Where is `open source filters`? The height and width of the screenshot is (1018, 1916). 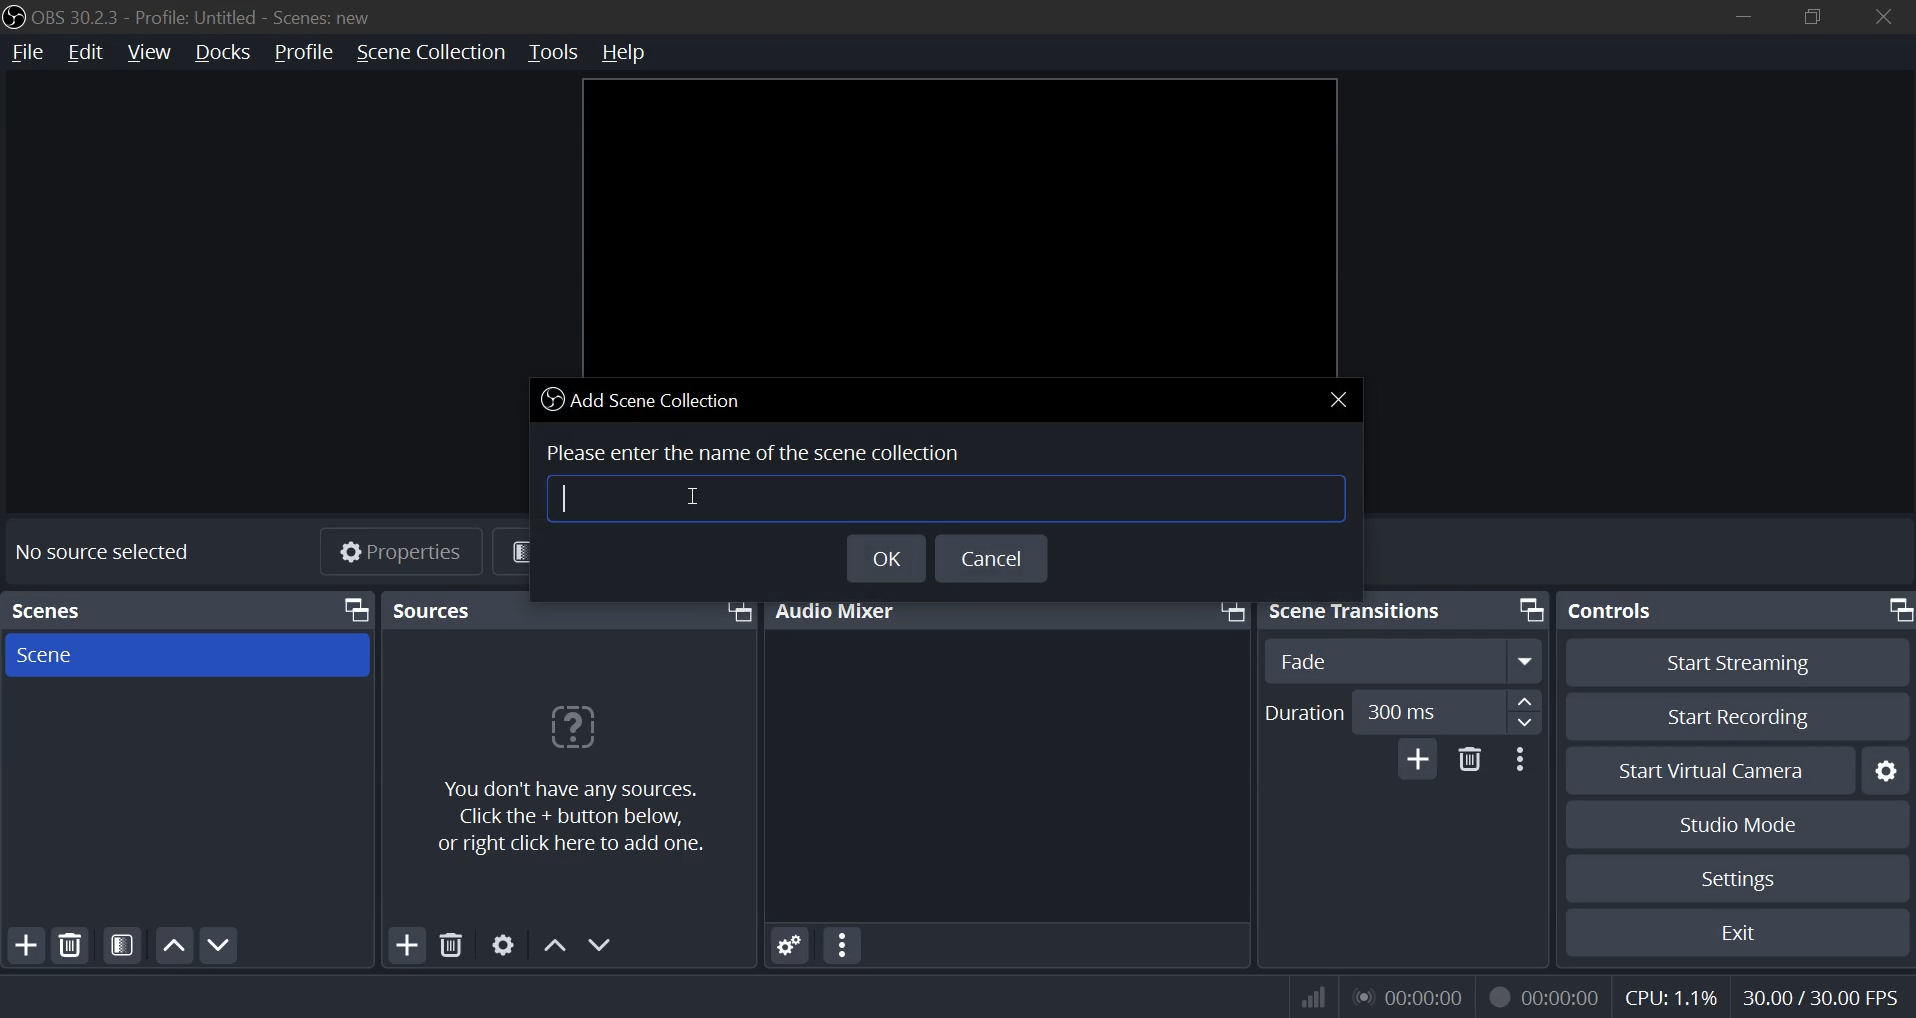 open source filters is located at coordinates (121, 945).